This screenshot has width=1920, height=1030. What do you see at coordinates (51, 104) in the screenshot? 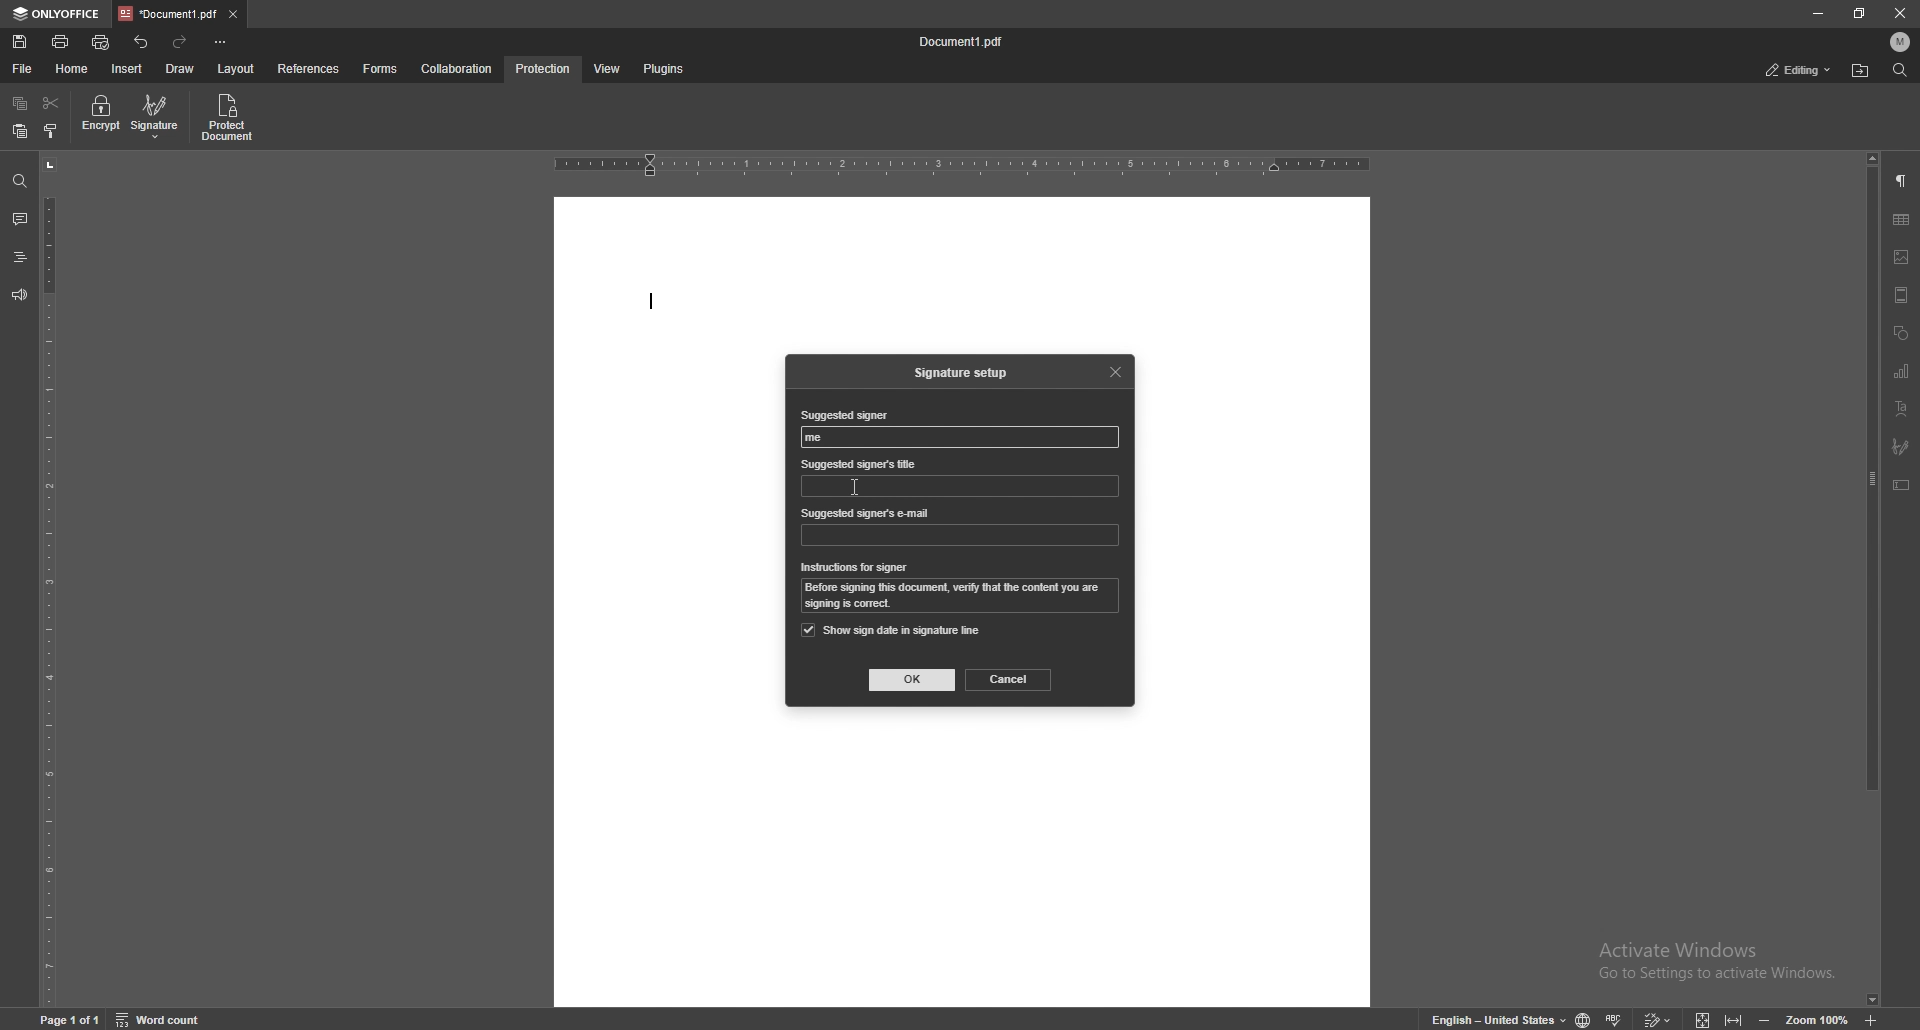
I see `cut` at bounding box center [51, 104].